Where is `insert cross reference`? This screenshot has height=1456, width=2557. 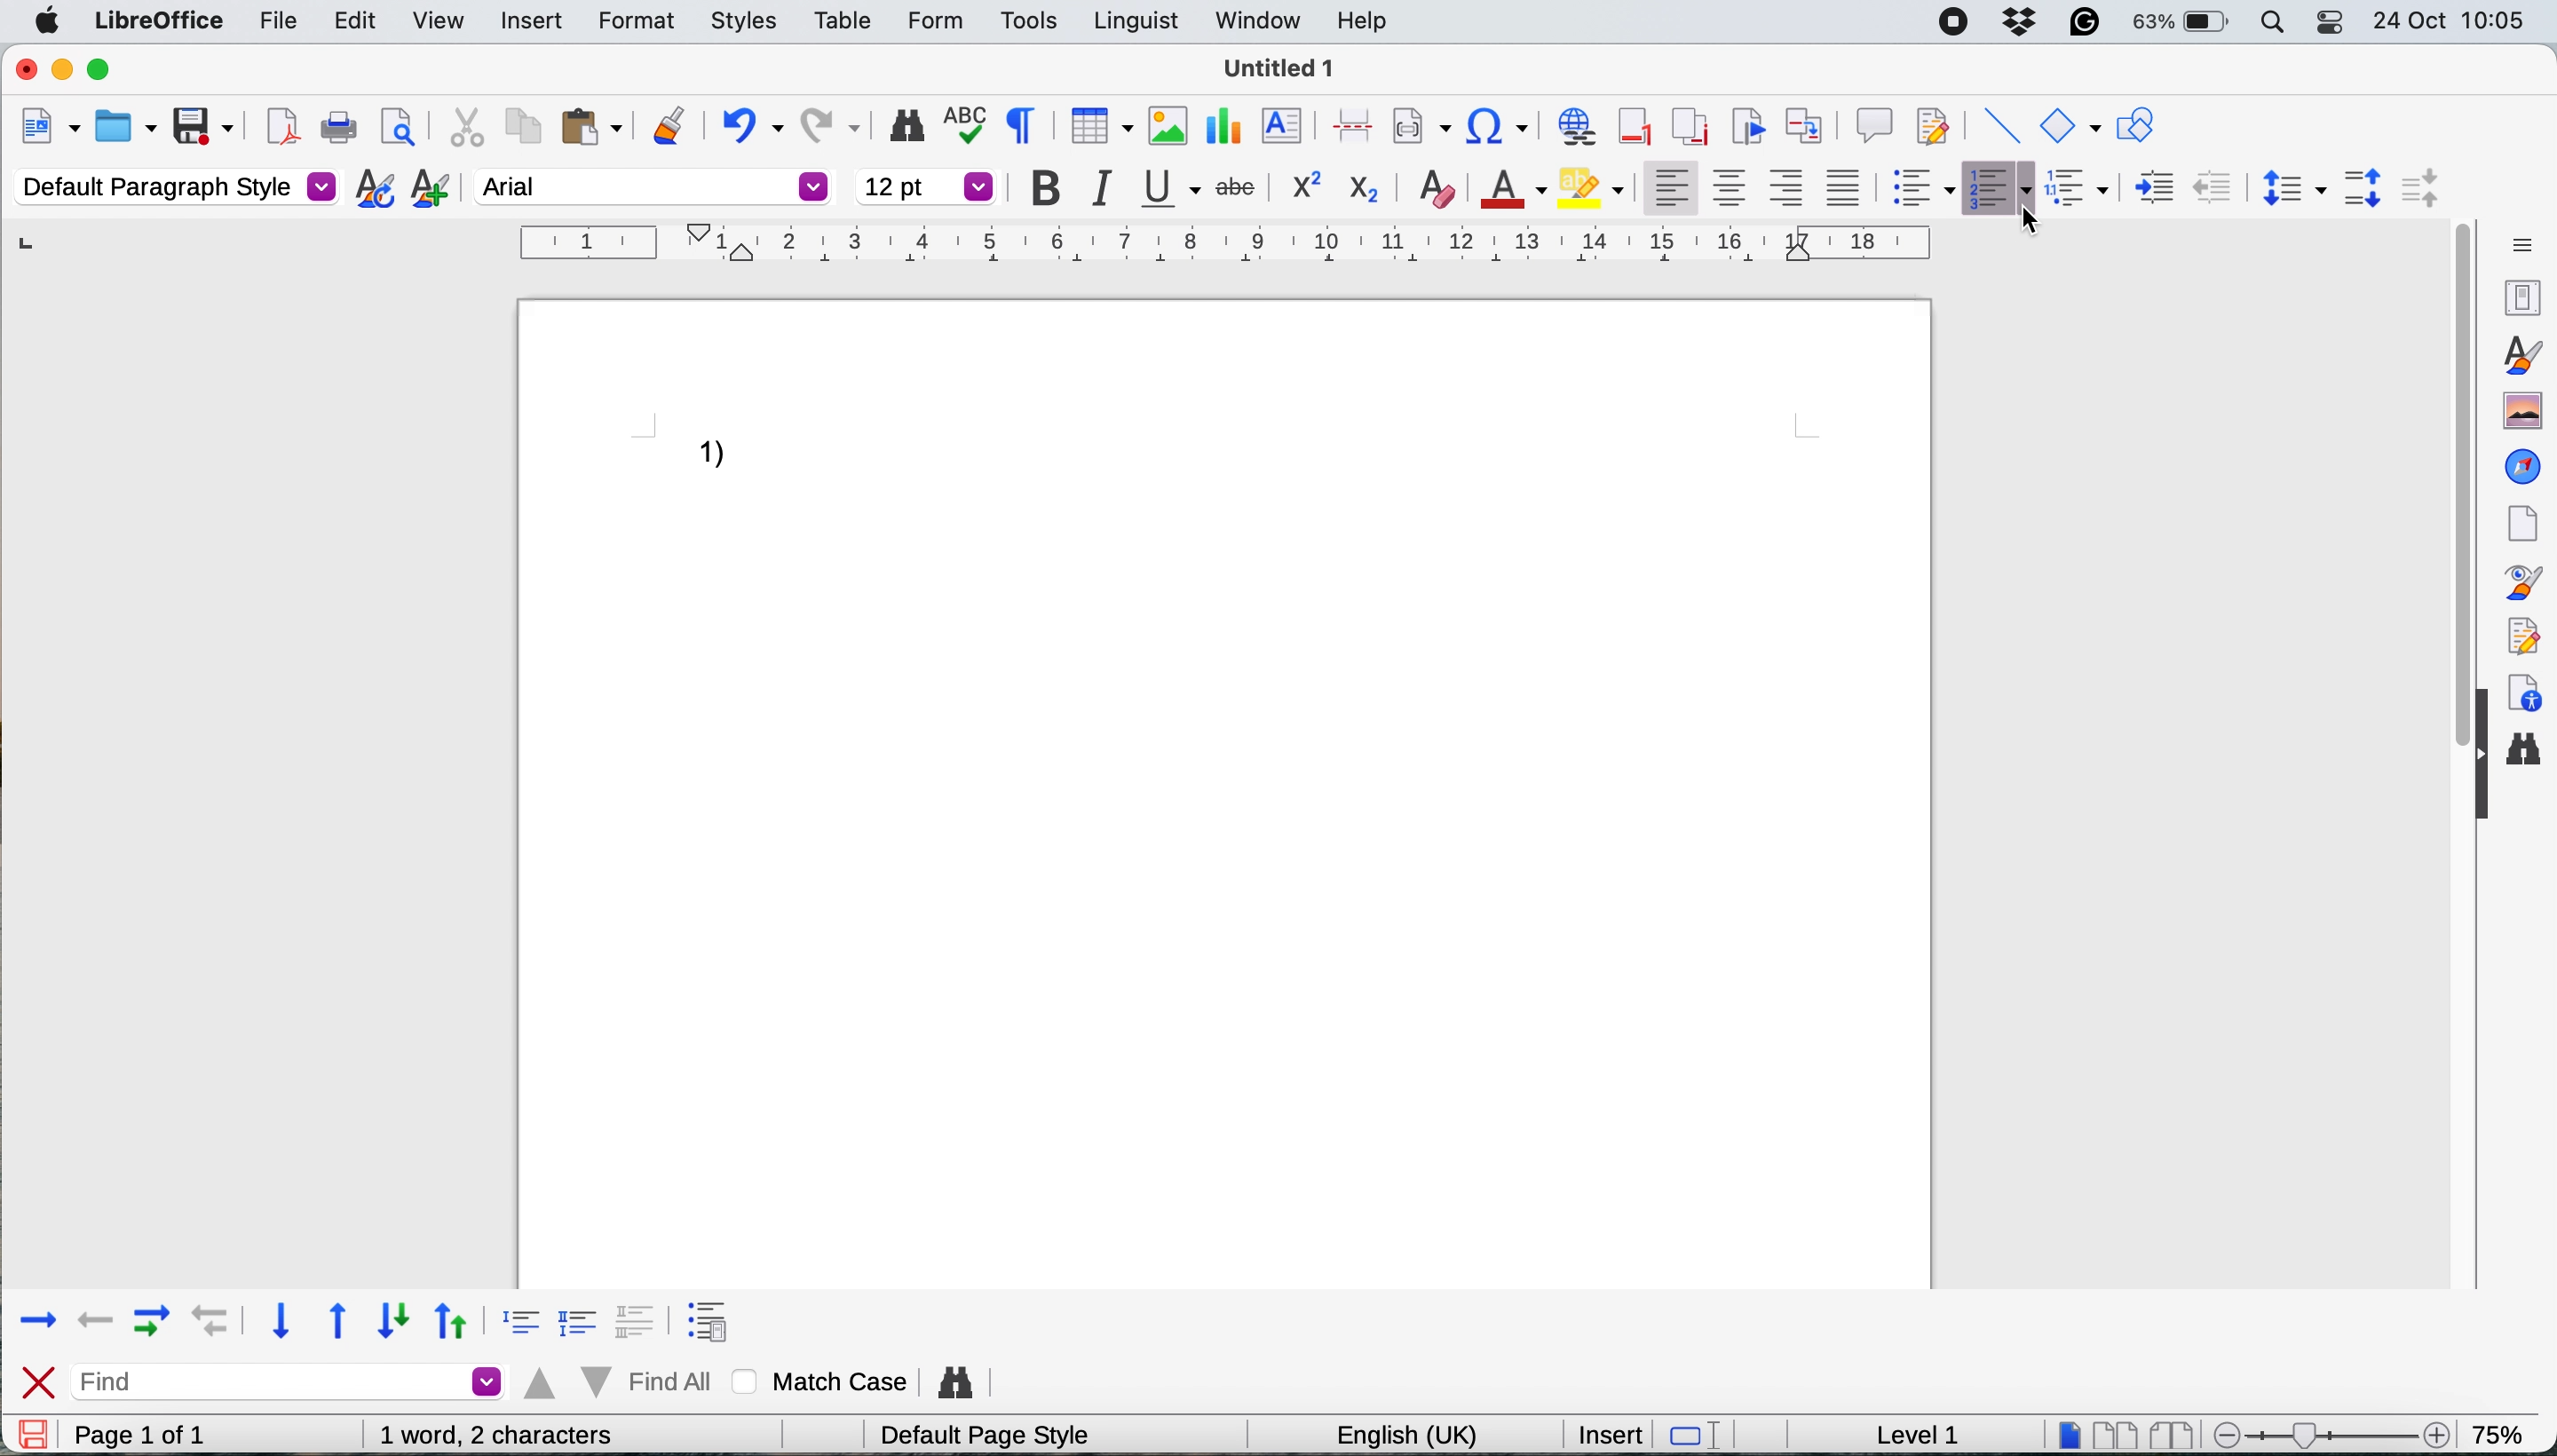 insert cross reference is located at coordinates (1808, 122).